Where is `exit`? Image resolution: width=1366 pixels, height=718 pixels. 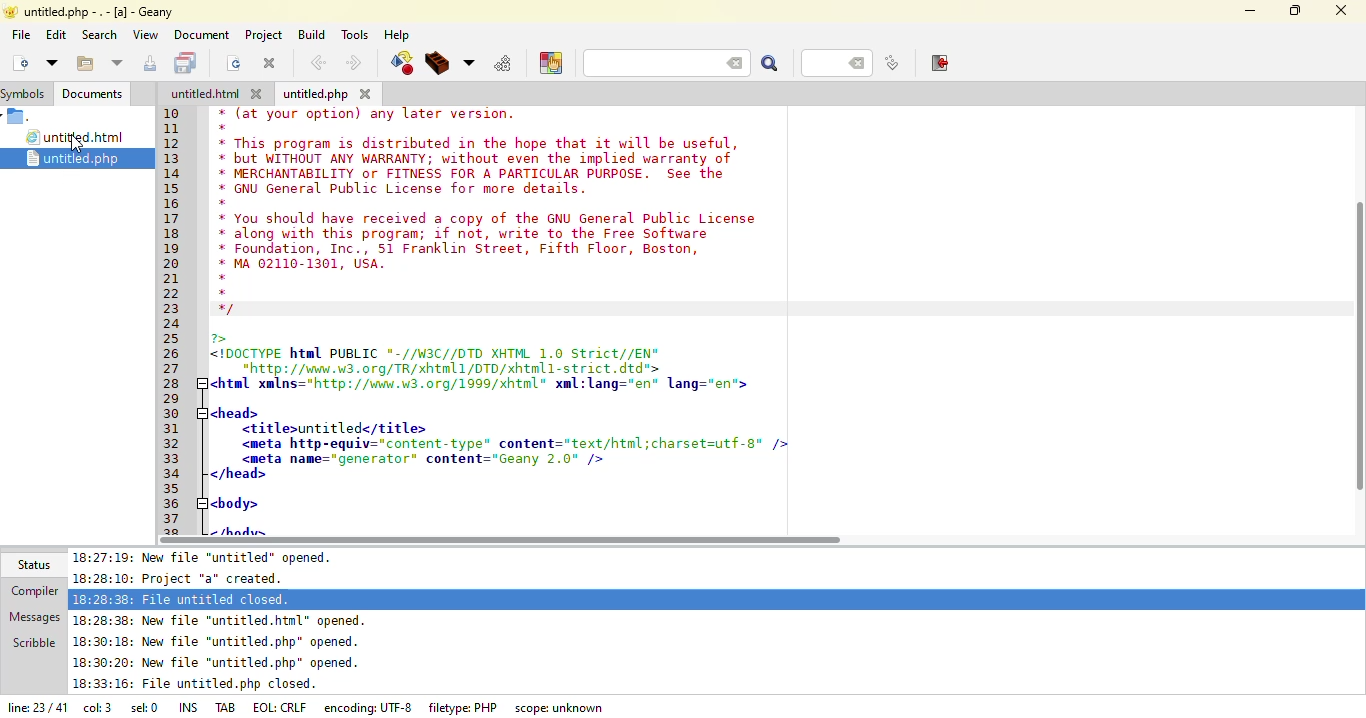
exit is located at coordinates (937, 62).